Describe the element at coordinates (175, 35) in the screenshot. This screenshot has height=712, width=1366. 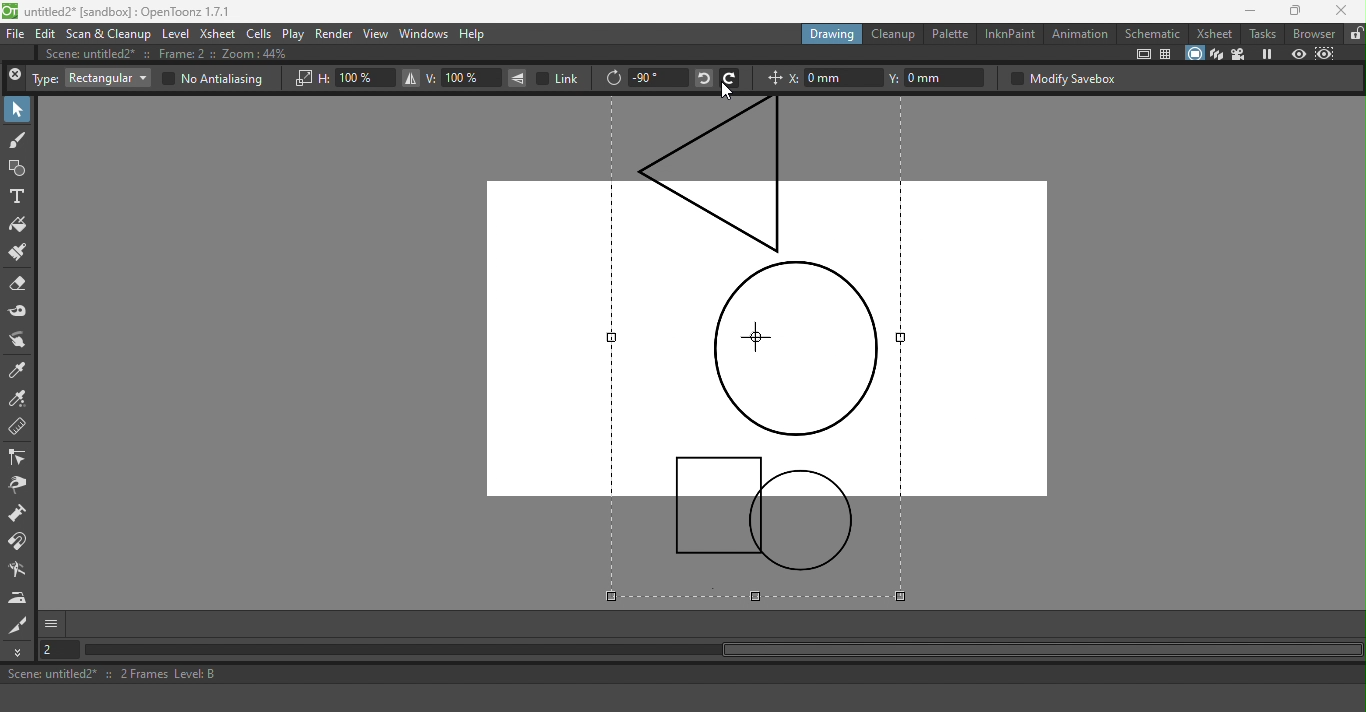
I see `Level` at that location.